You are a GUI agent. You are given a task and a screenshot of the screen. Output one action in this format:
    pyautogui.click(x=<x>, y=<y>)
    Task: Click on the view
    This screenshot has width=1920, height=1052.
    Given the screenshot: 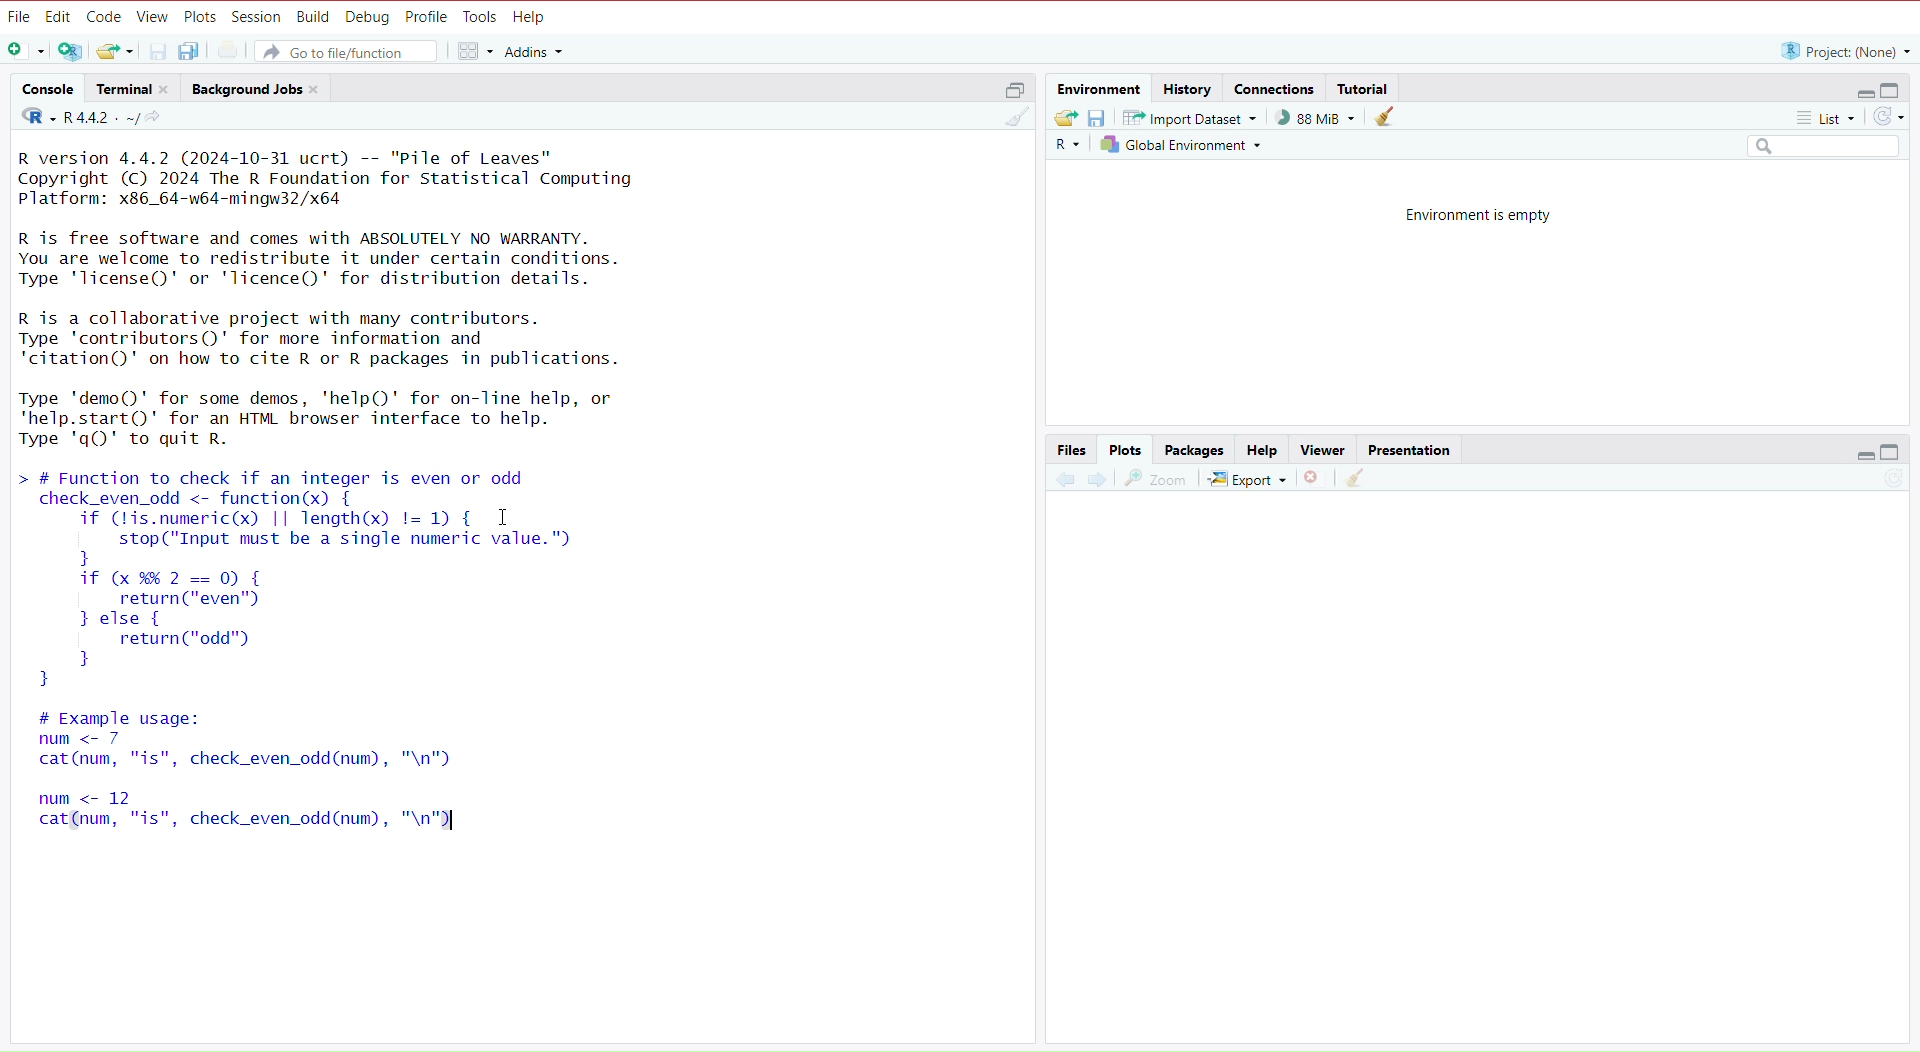 What is the action you would take?
    pyautogui.click(x=153, y=18)
    